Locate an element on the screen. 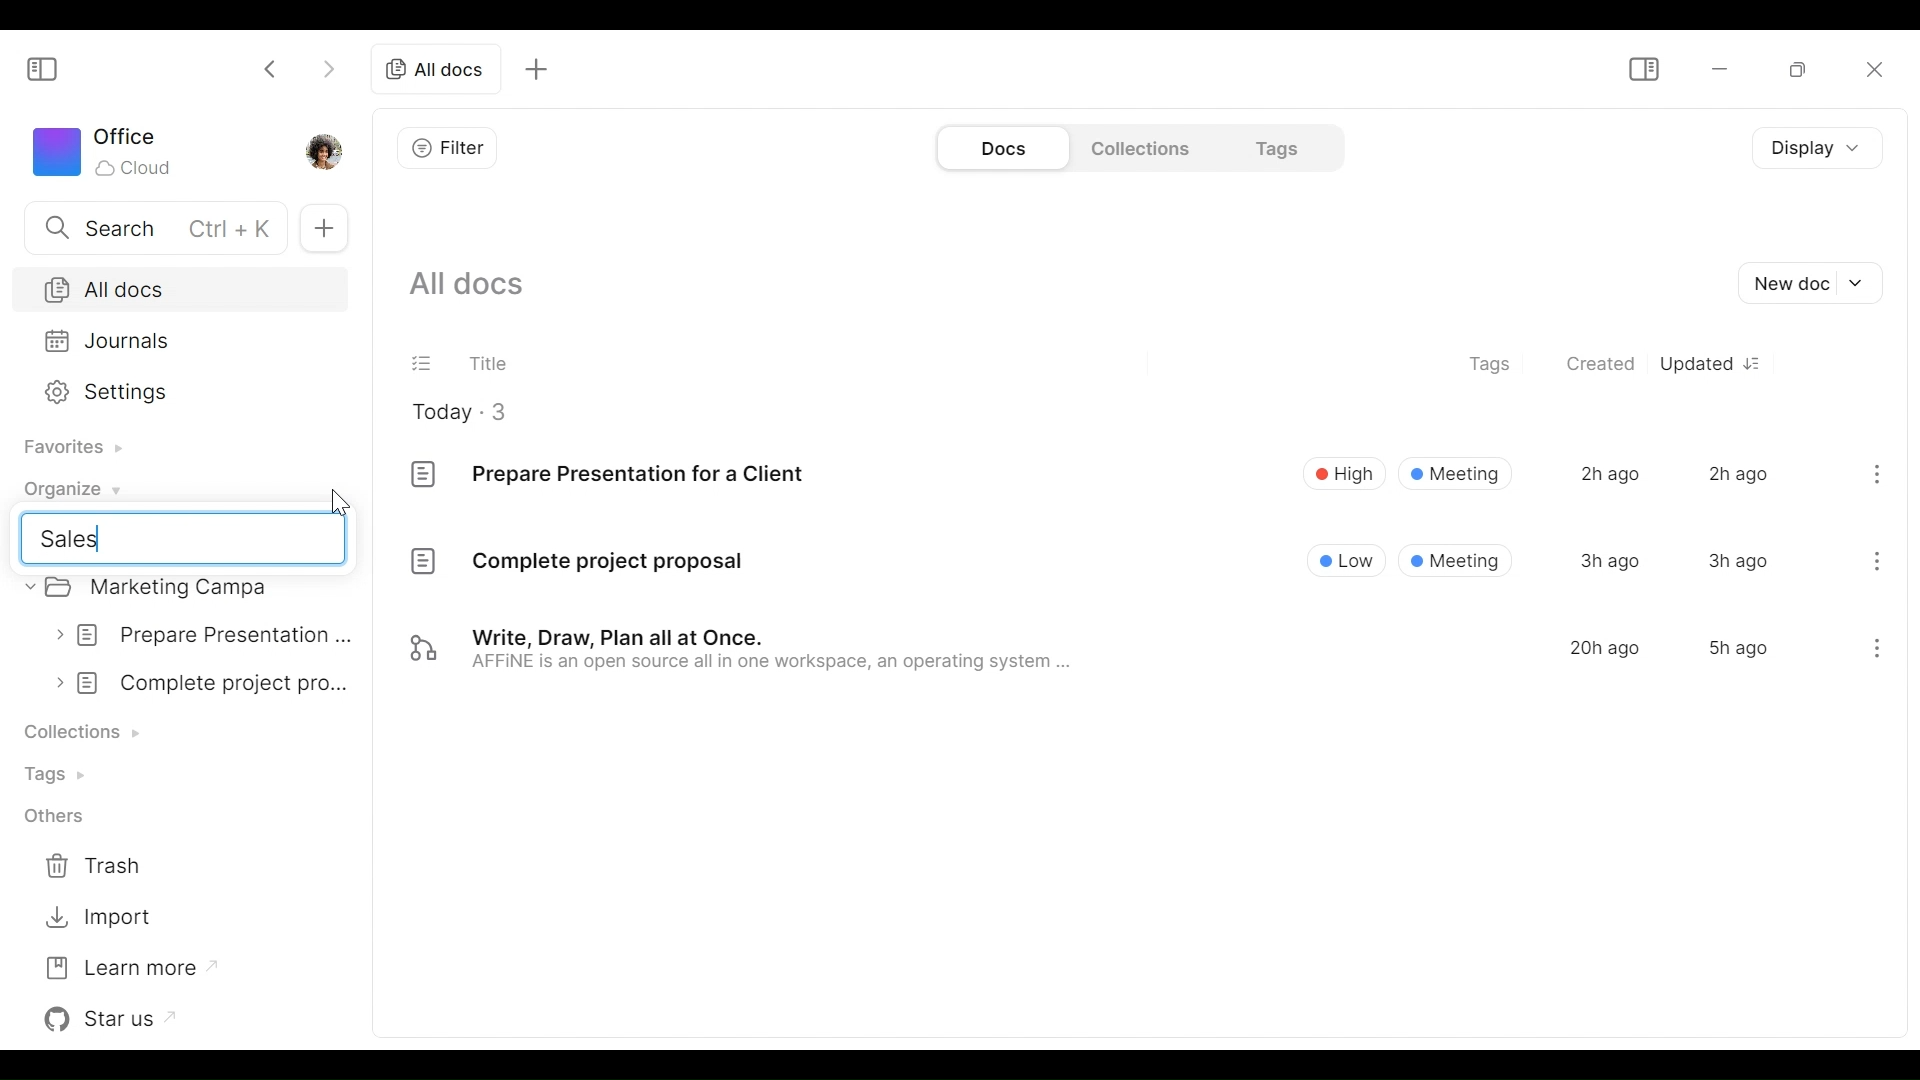  Created is located at coordinates (1602, 365).